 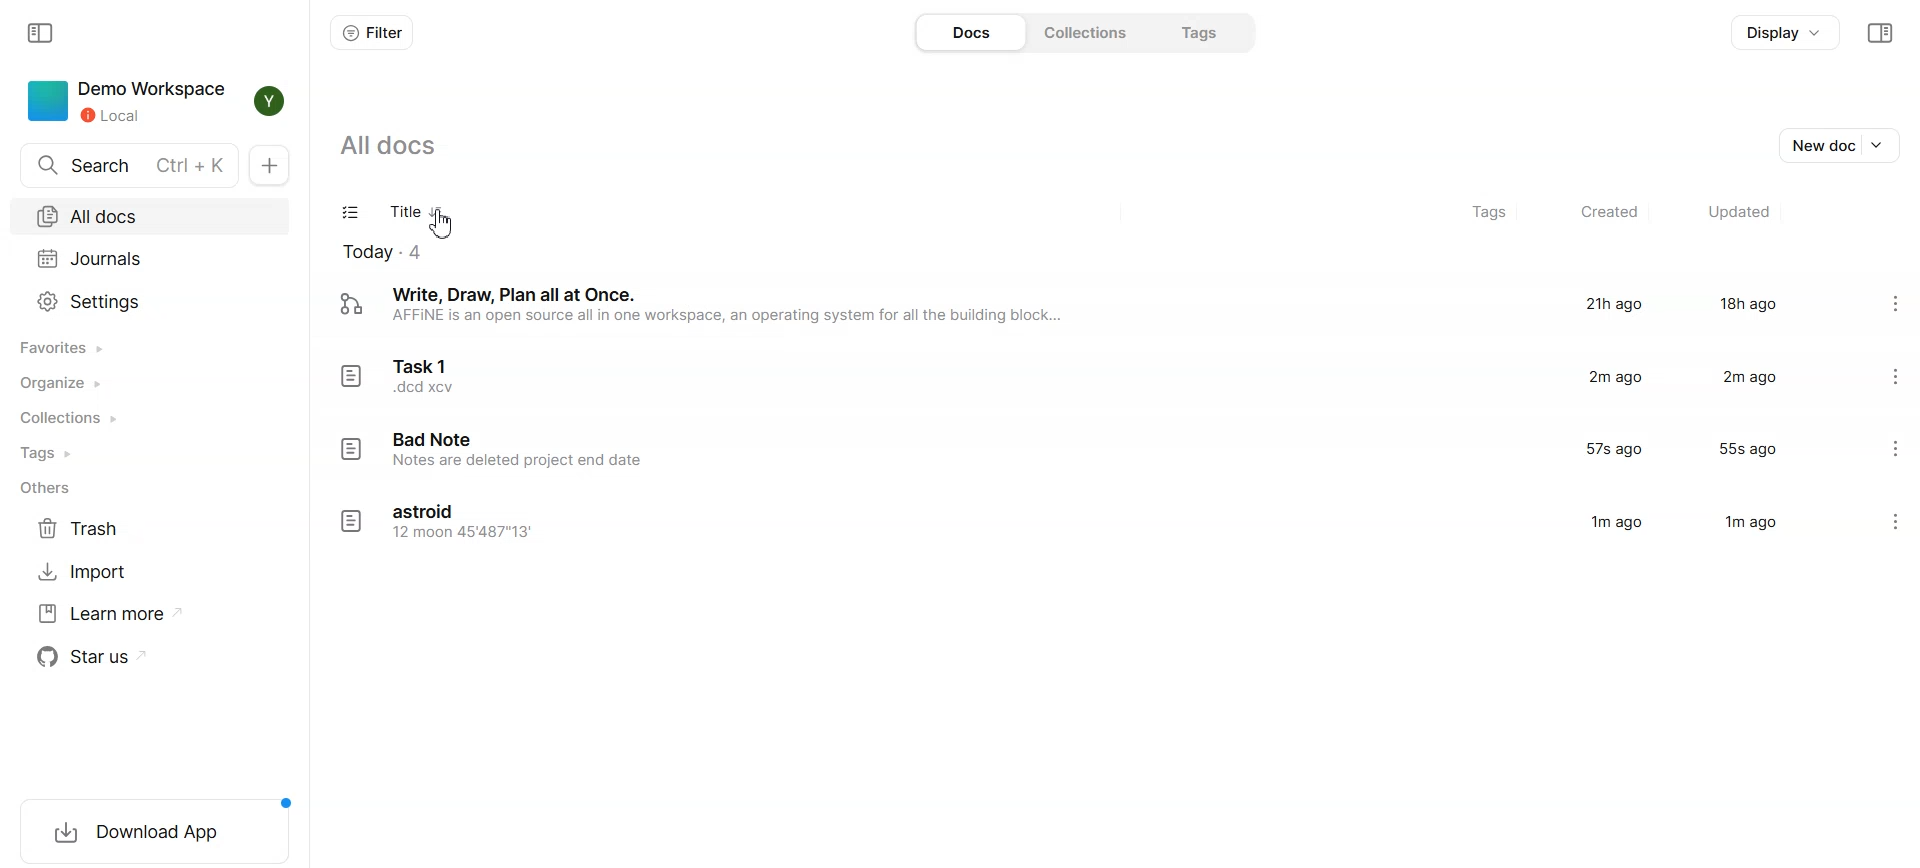 I want to click on 55s ago, so click(x=1753, y=450).